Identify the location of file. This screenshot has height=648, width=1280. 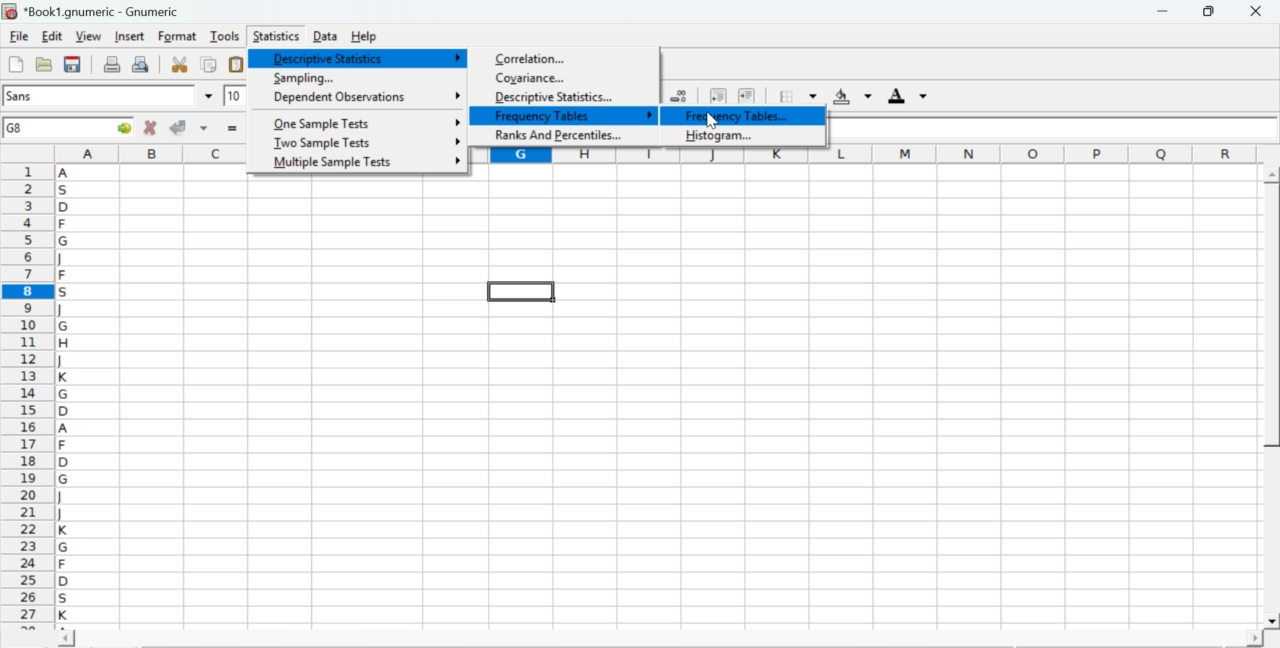
(18, 37).